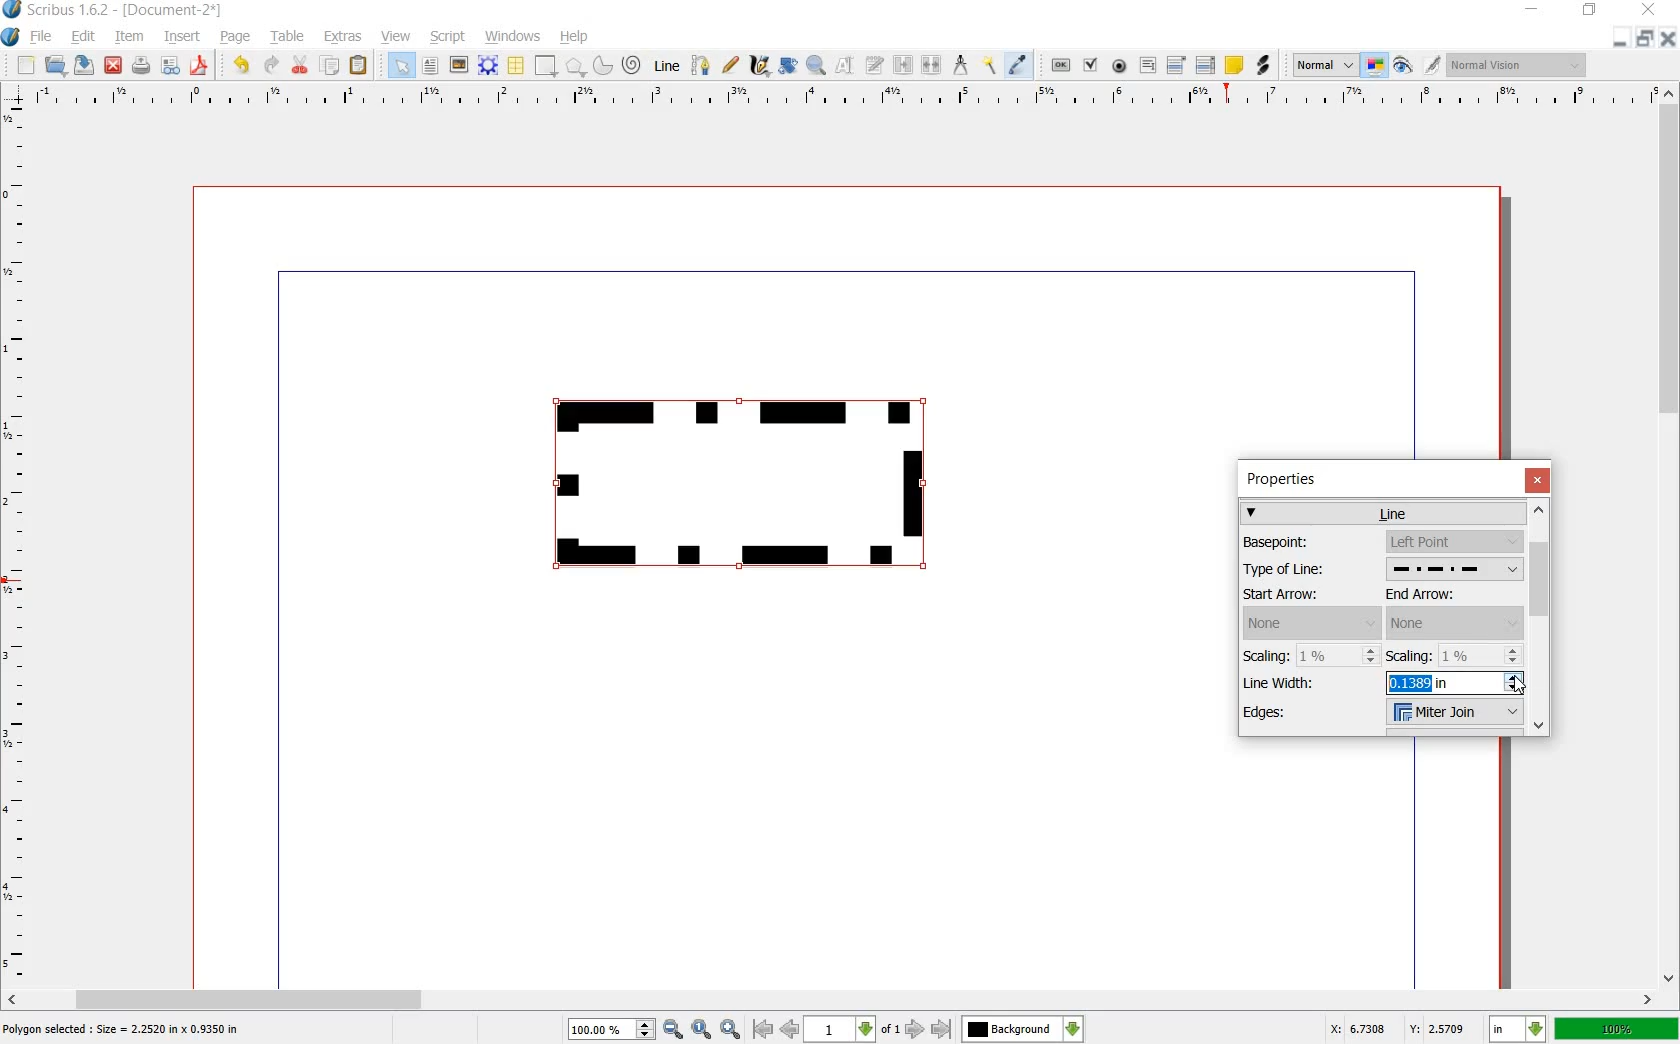 This screenshot has width=1680, height=1044. Describe the element at coordinates (1530, 10) in the screenshot. I see `MINIMIZE` at that location.